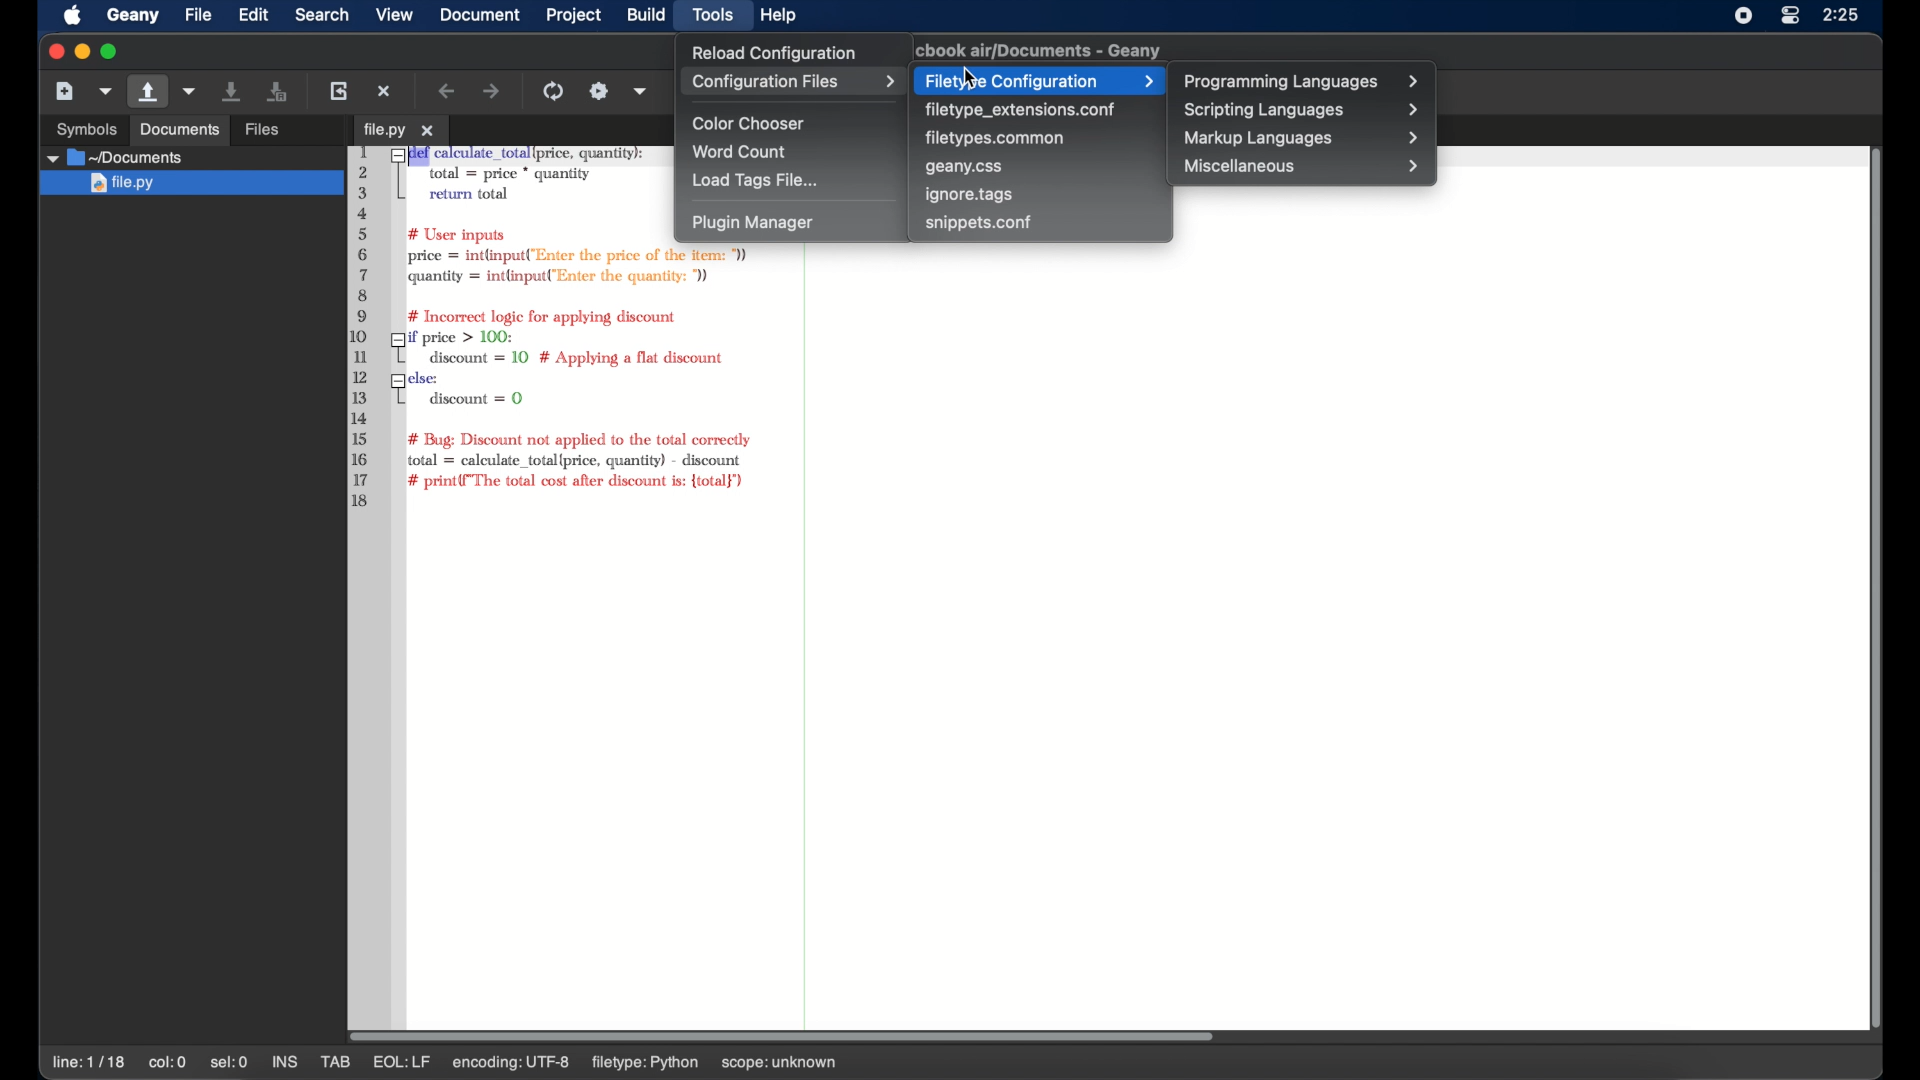  Describe the element at coordinates (233, 90) in the screenshot. I see `save current file` at that location.